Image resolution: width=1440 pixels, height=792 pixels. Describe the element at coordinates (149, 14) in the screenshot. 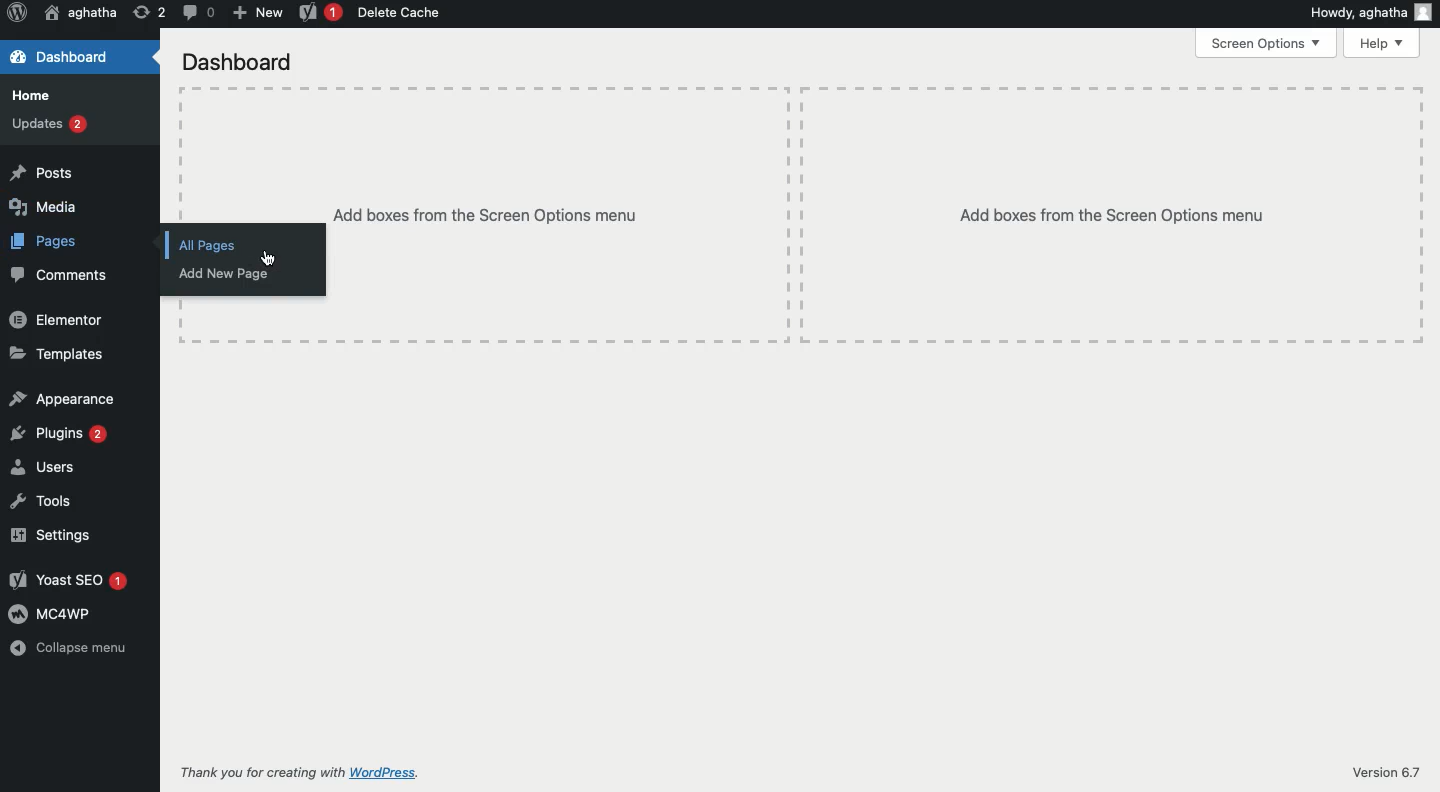

I see `Revision` at that location.